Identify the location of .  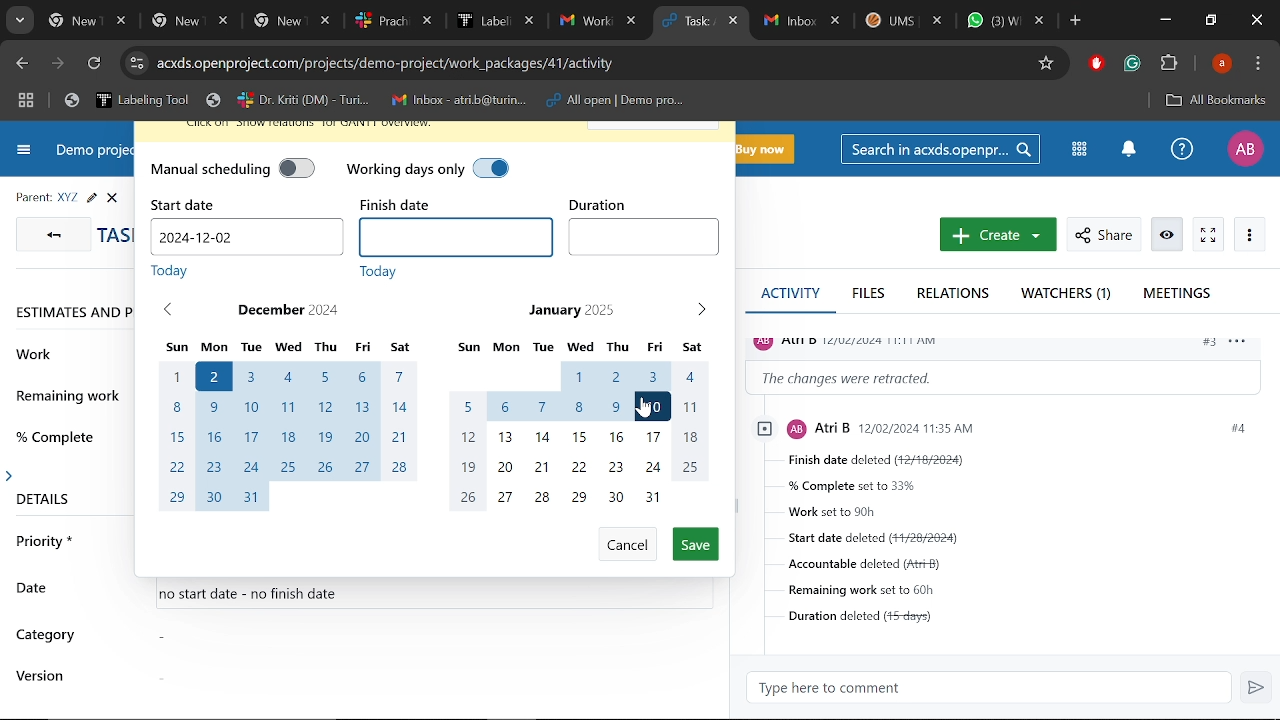
(27, 151).